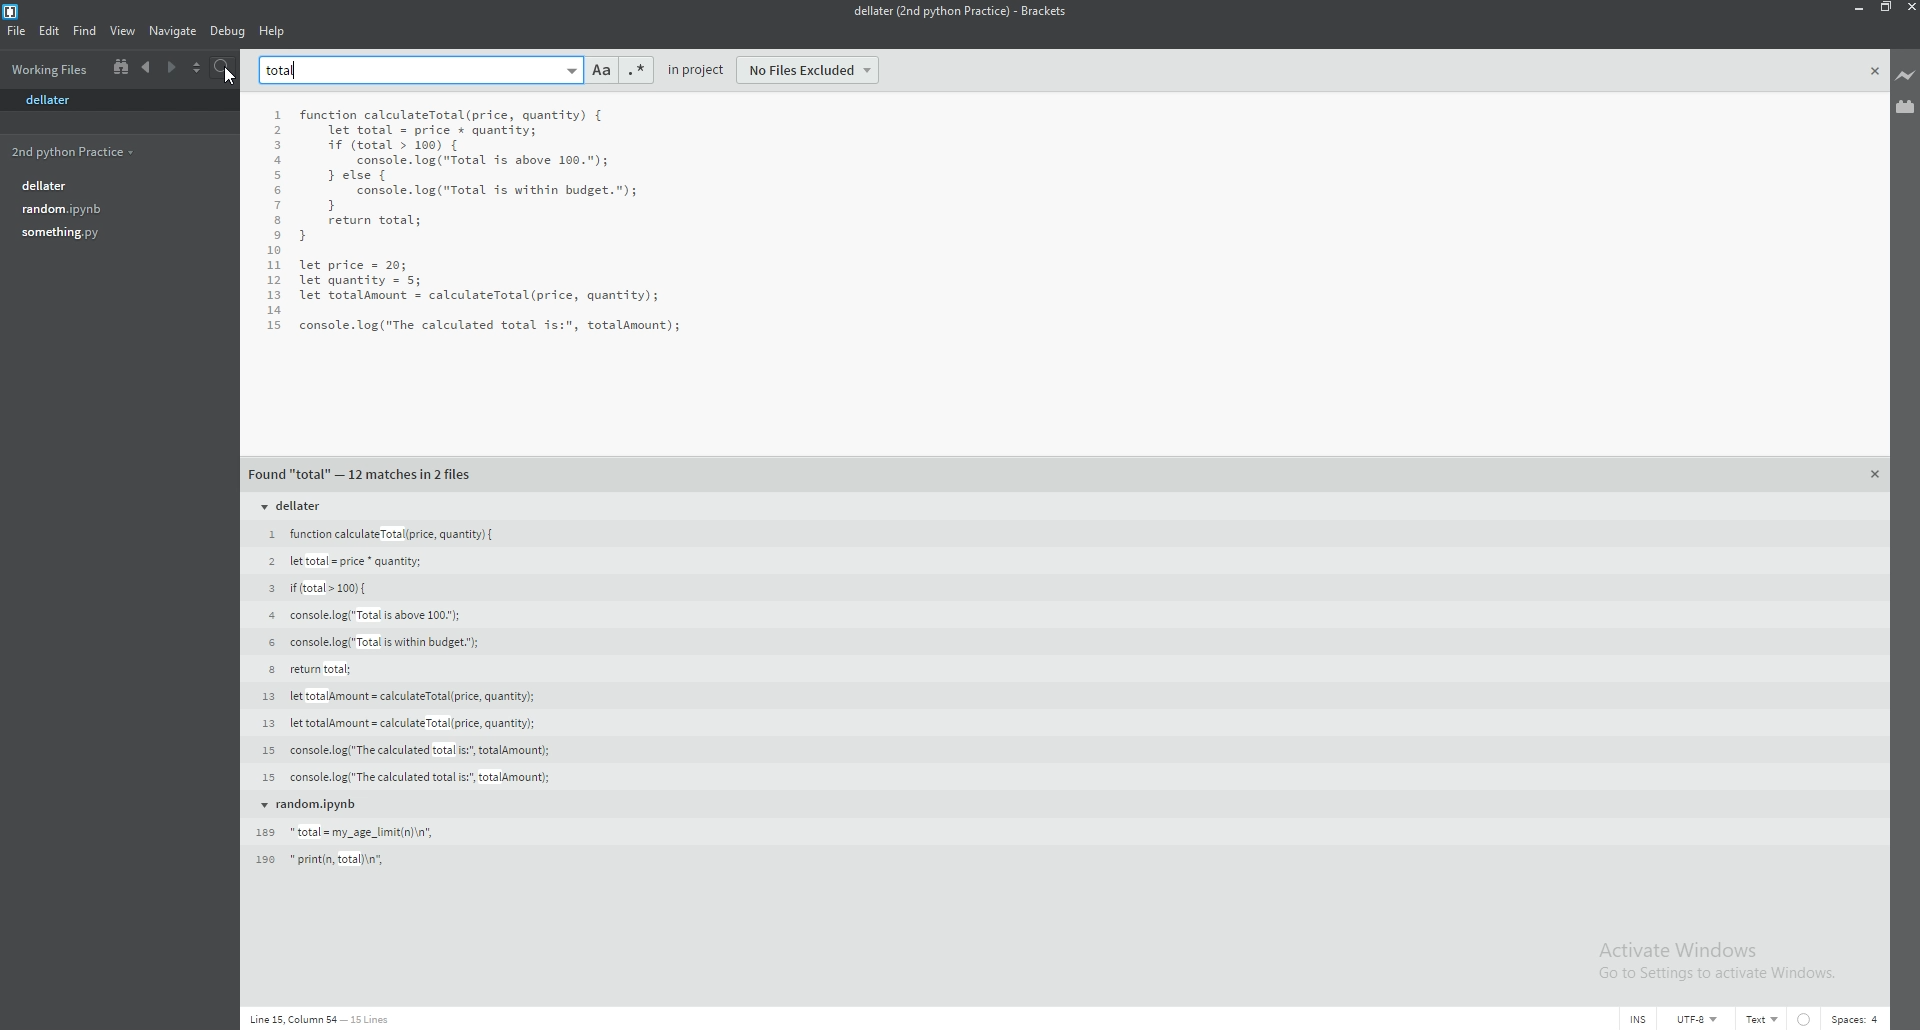 The width and height of the screenshot is (1920, 1030). What do you see at coordinates (275, 325) in the screenshot?
I see `15` at bounding box center [275, 325].